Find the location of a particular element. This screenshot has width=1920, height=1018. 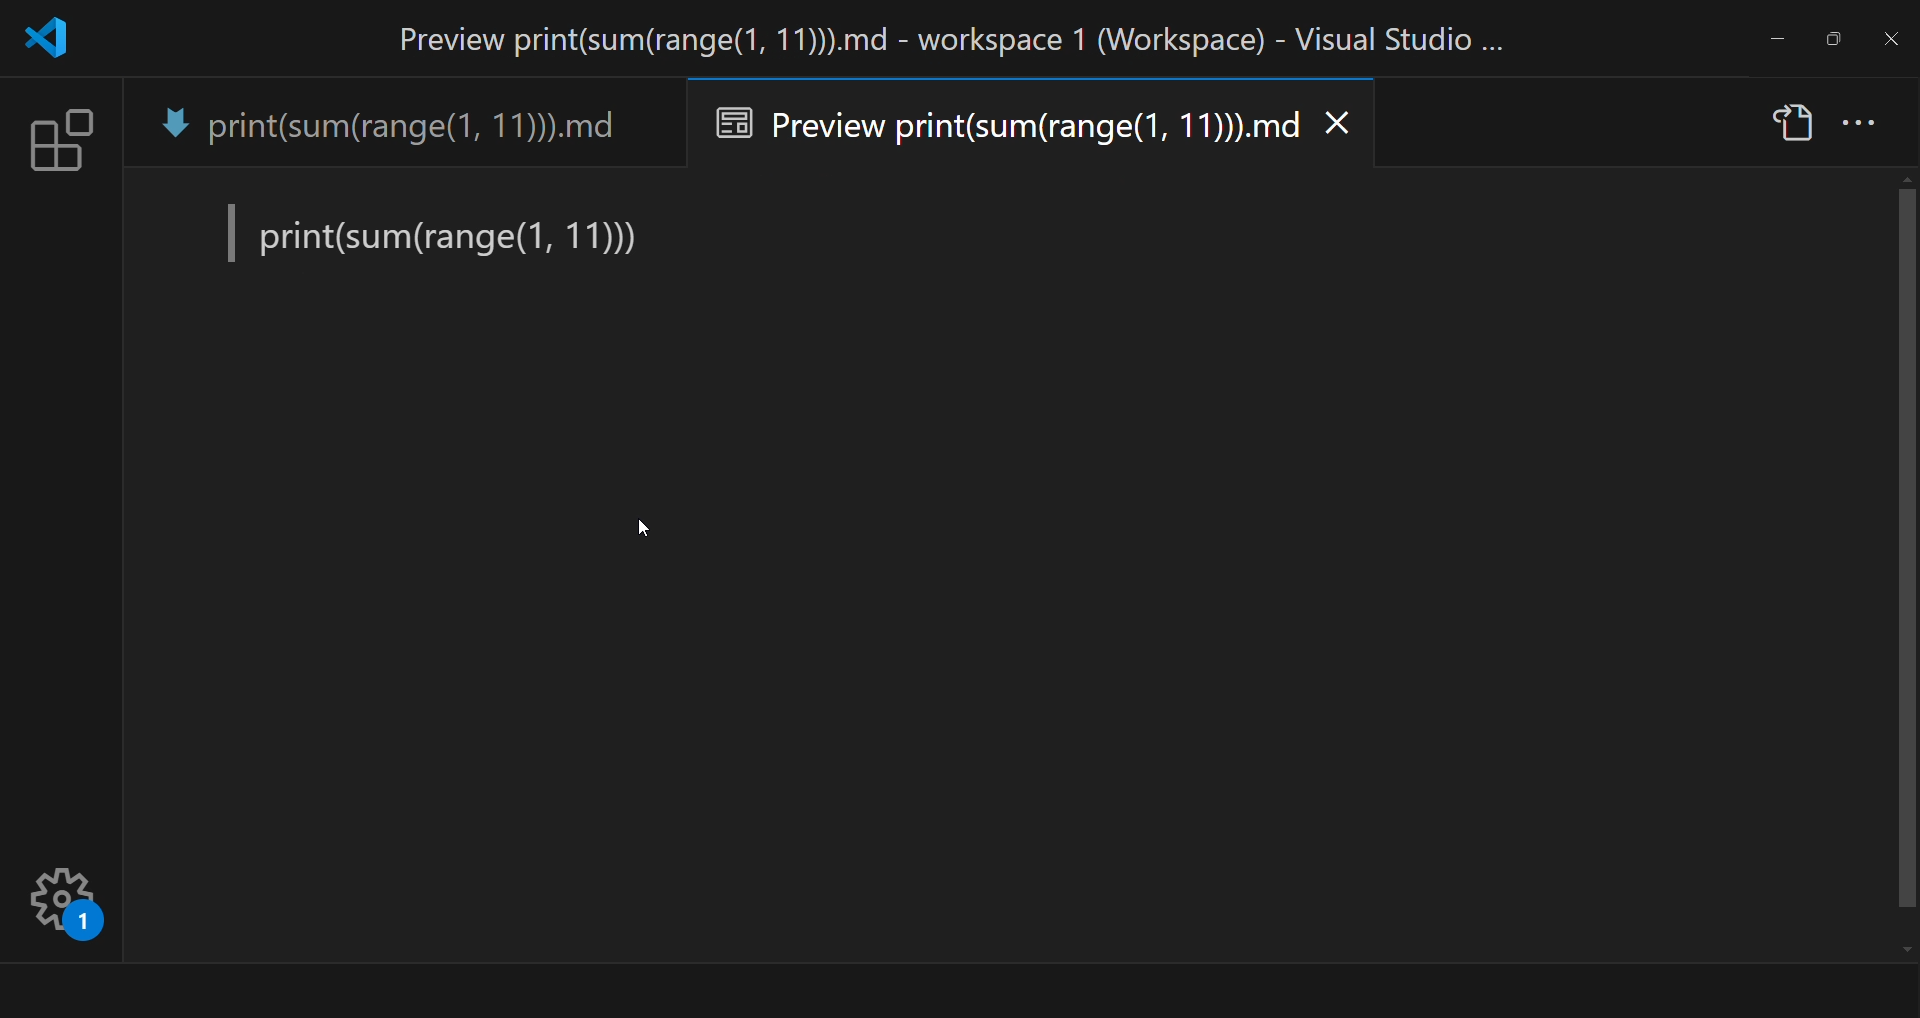

minimize is located at coordinates (1774, 45).